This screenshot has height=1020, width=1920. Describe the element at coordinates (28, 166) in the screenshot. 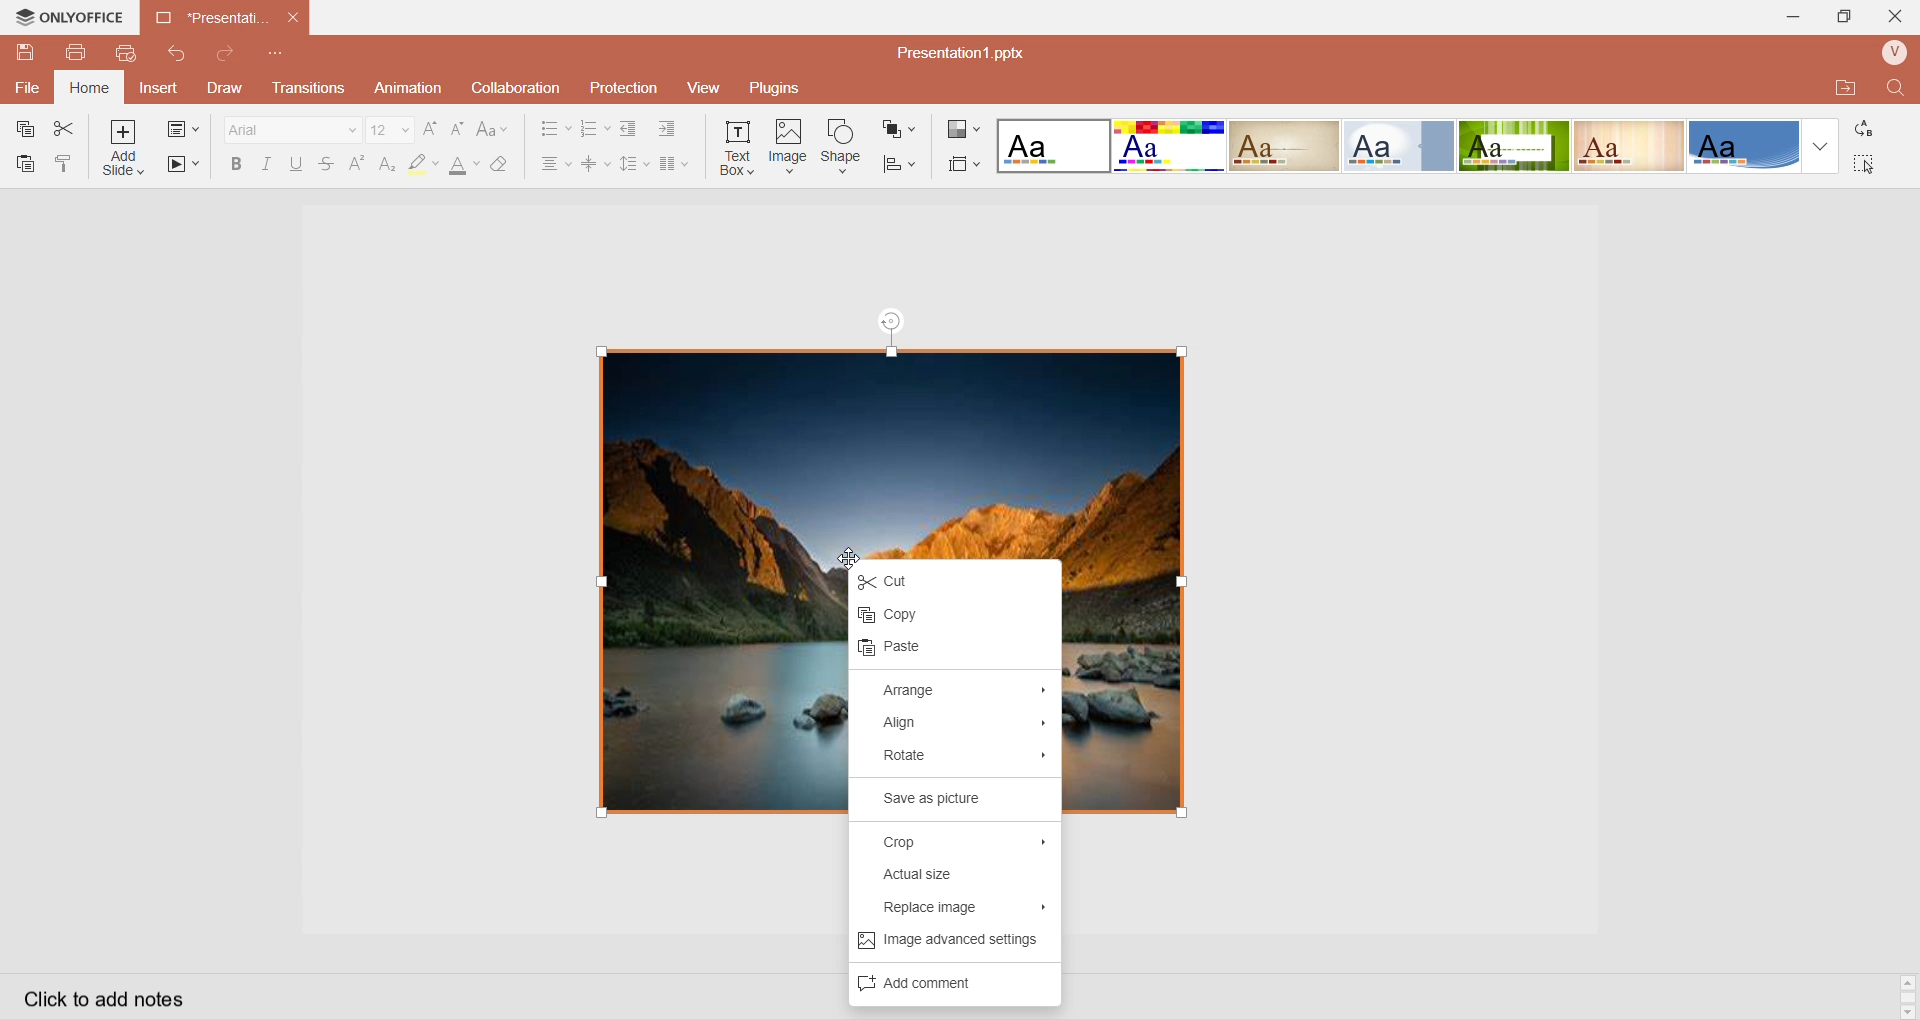

I see `Paste` at that location.